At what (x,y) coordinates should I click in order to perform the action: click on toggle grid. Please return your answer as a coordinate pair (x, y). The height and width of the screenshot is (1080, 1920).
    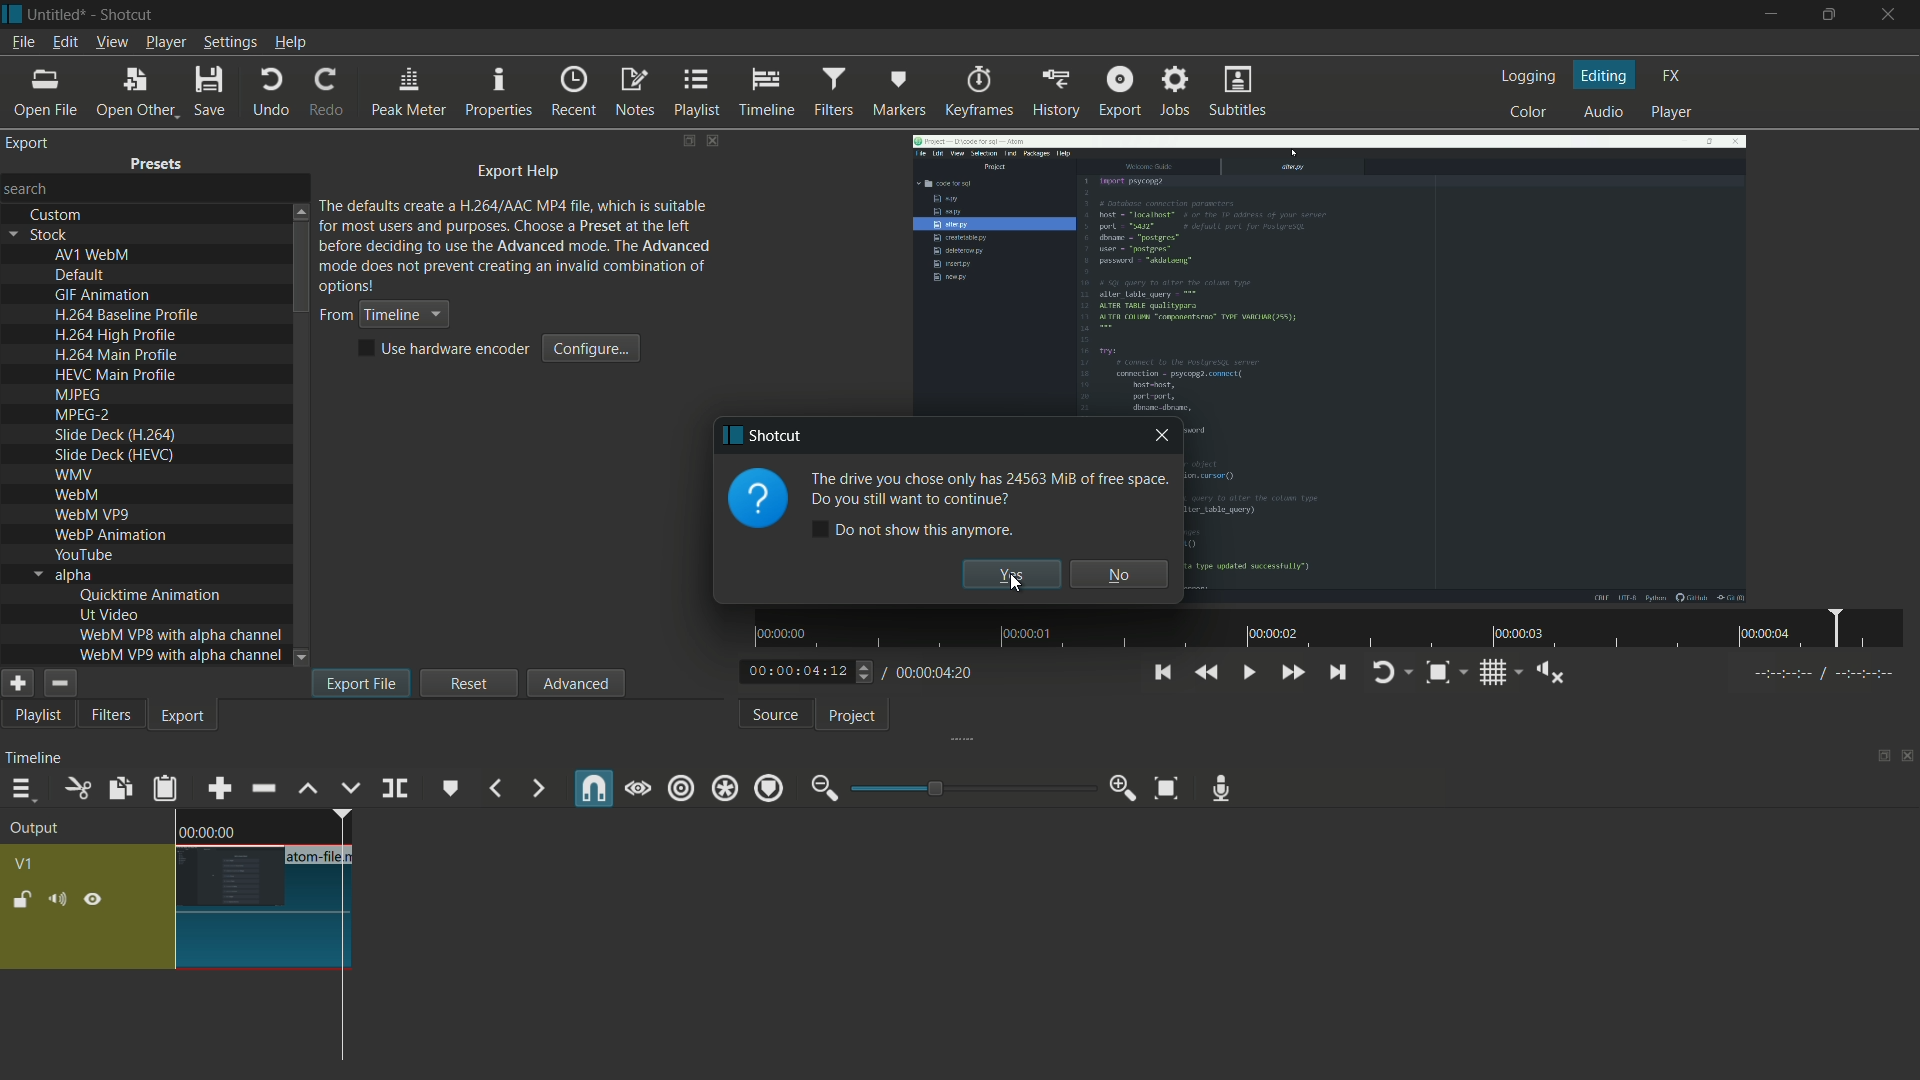
    Looking at the image, I should click on (1493, 675).